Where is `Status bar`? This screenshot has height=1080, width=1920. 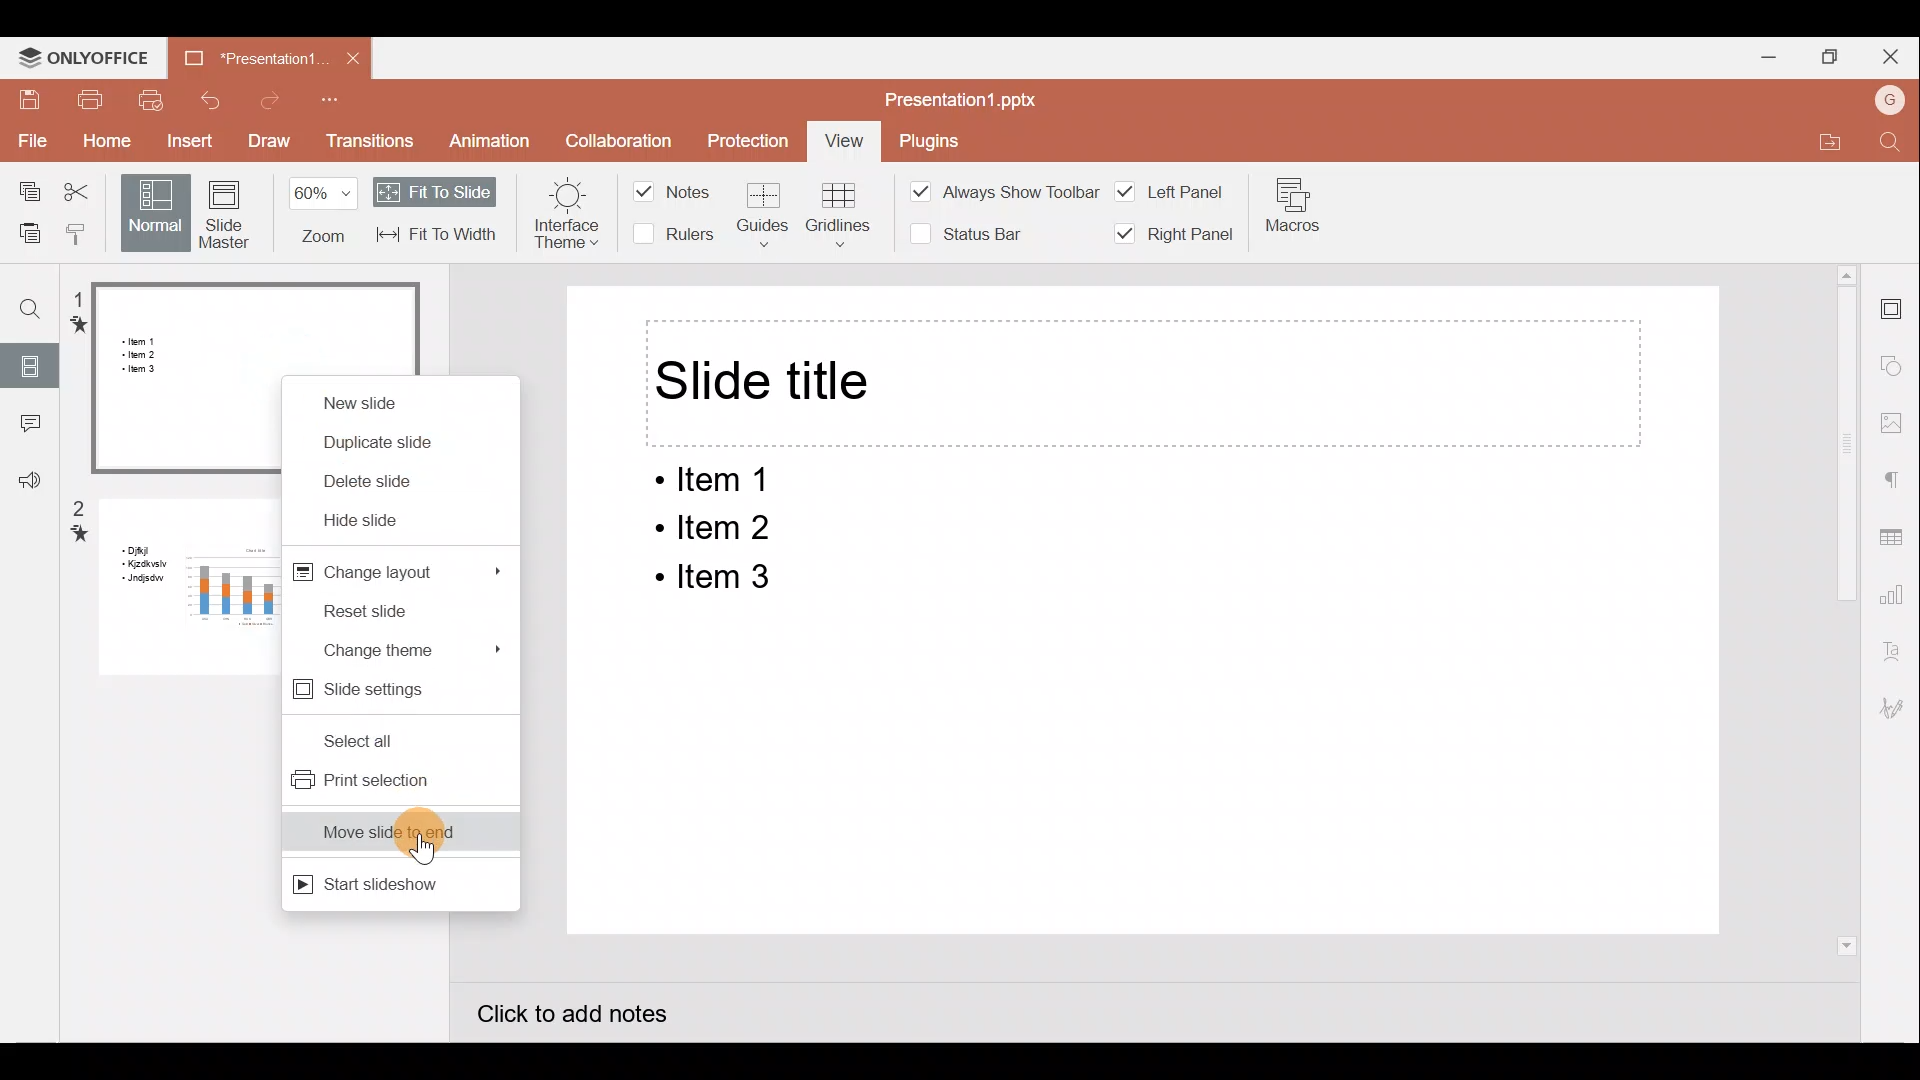 Status bar is located at coordinates (977, 231).